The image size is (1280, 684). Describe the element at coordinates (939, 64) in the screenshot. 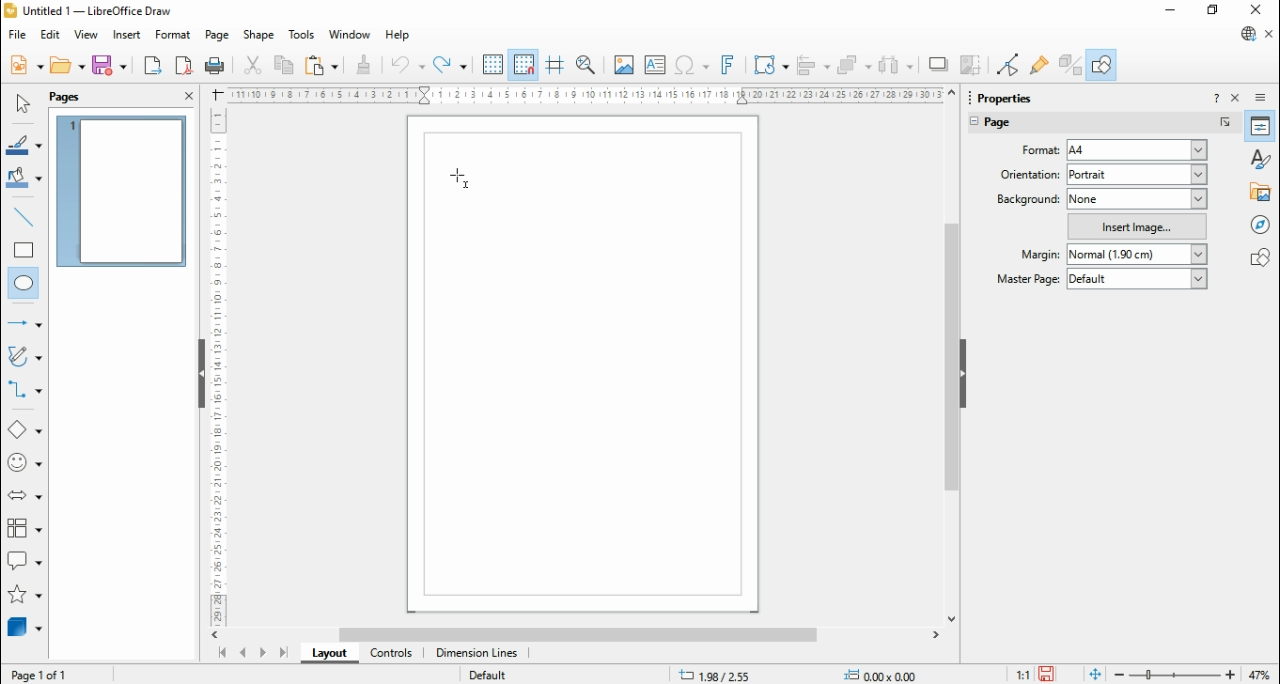

I see `shadow` at that location.